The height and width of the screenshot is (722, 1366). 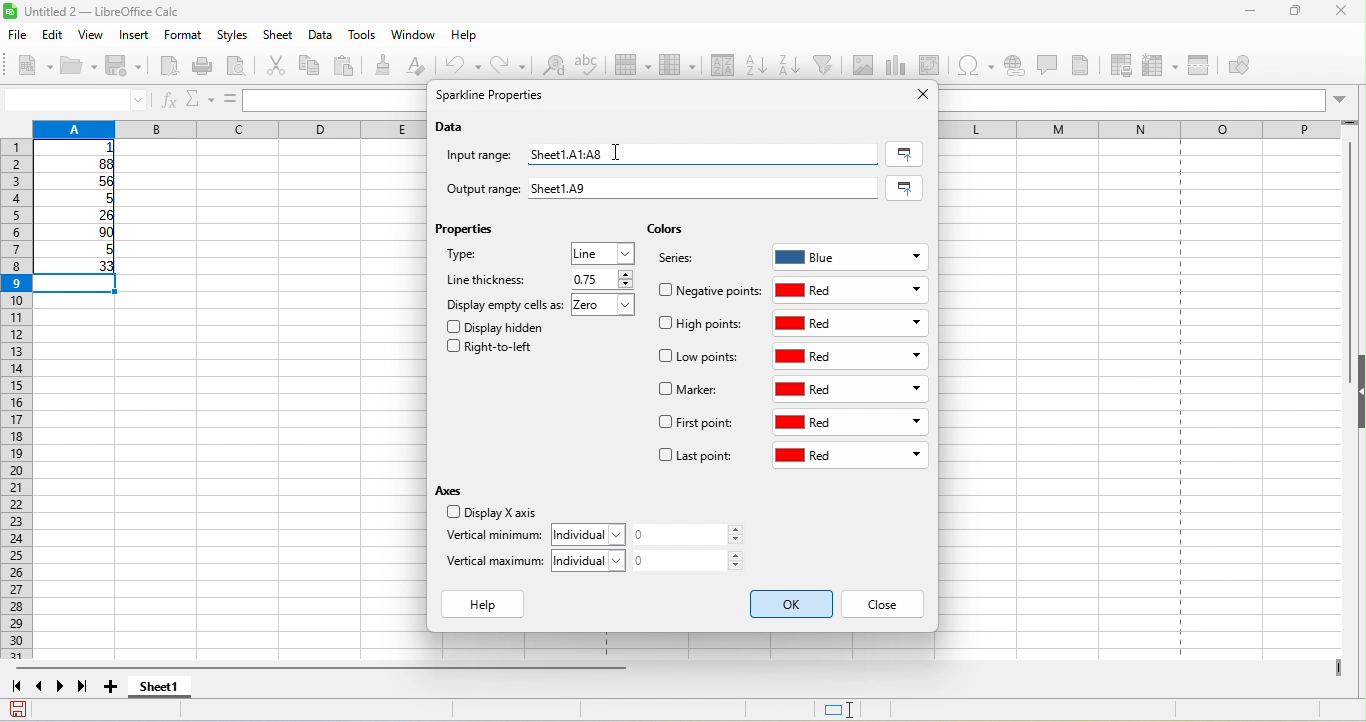 What do you see at coordinates (234, 36) in the screenshot?
I see `styles` at bounding box center [234, 36].